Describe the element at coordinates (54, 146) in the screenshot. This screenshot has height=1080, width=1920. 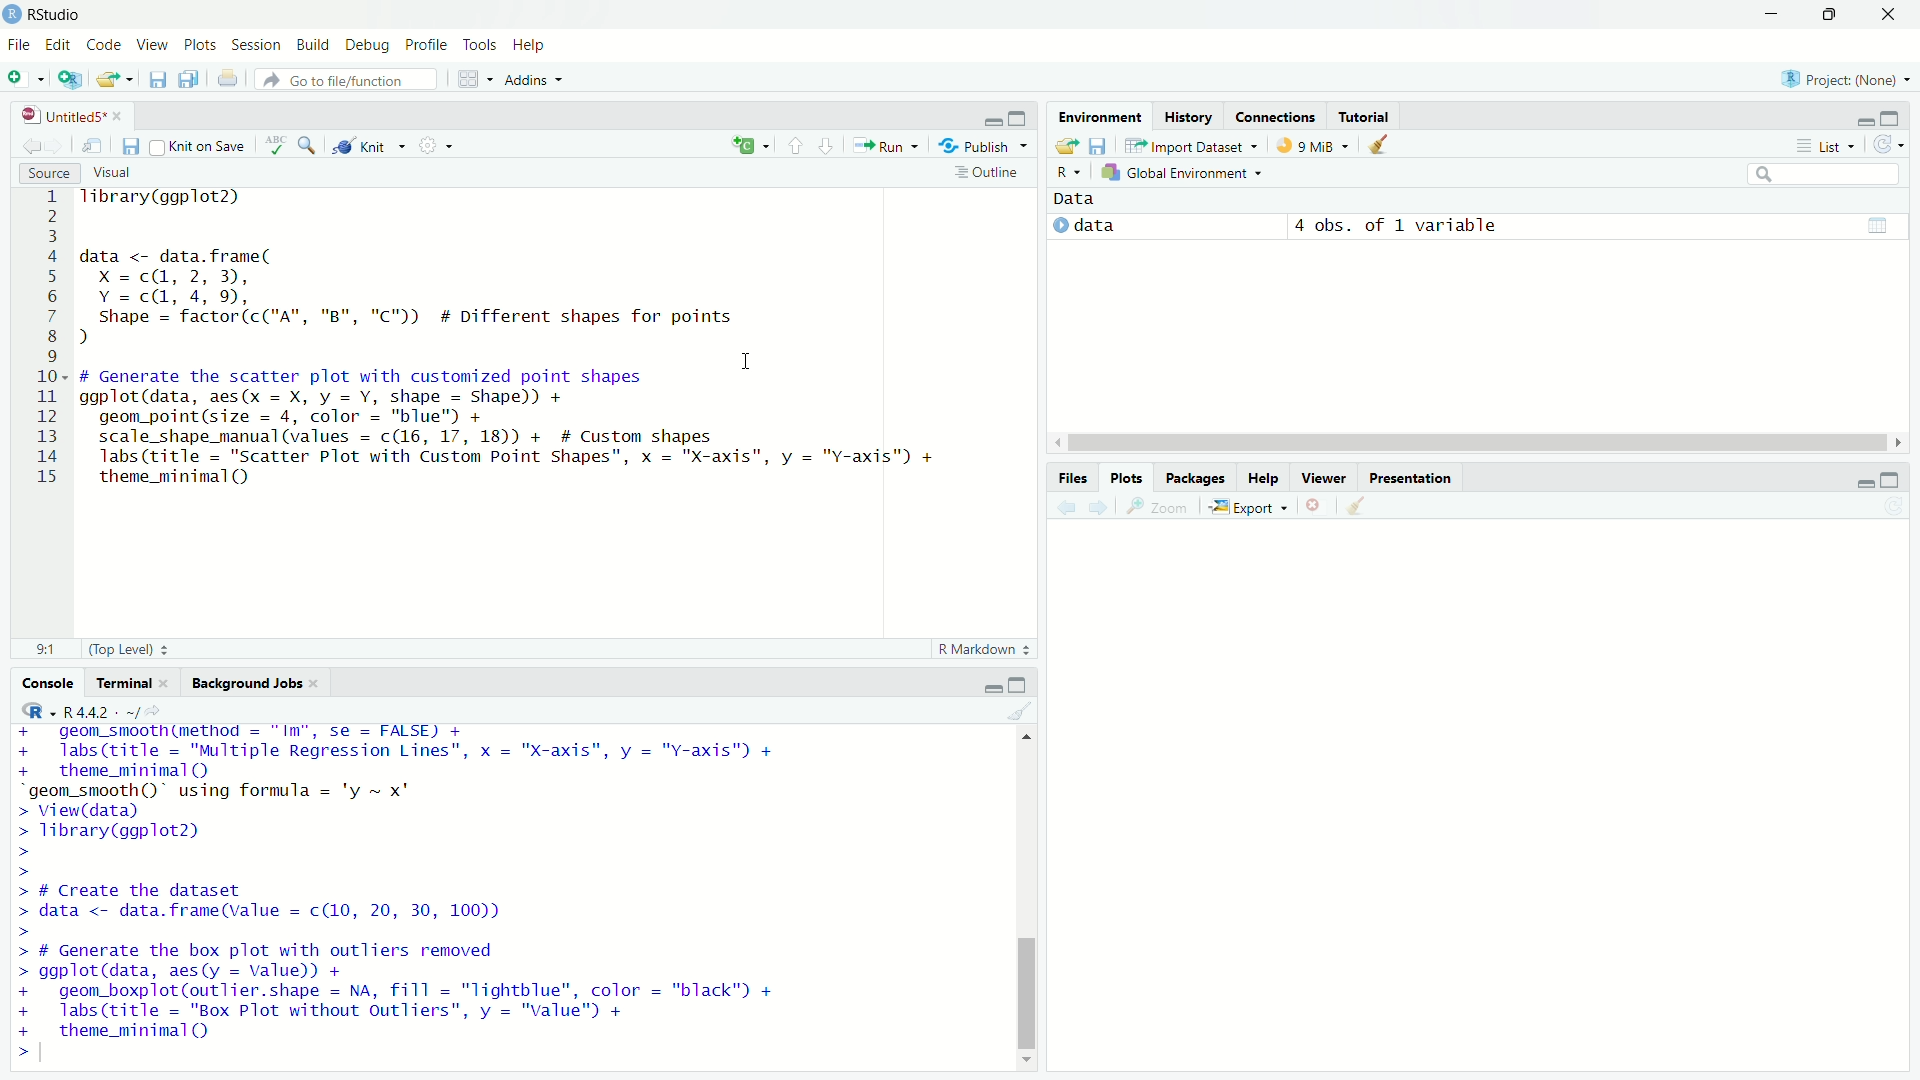
I see `Go forward to next source location` at that location.